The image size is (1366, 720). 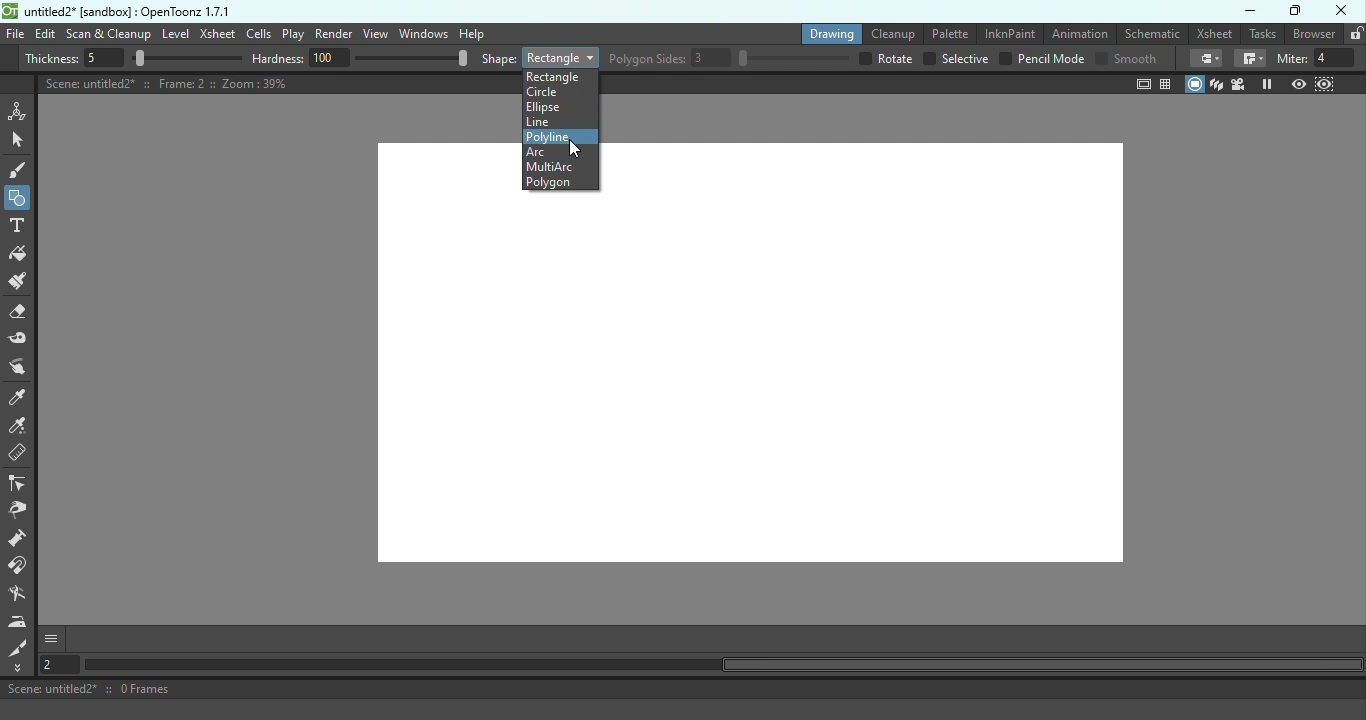 I want to click on fill tool, so click(x=1206, y=59).